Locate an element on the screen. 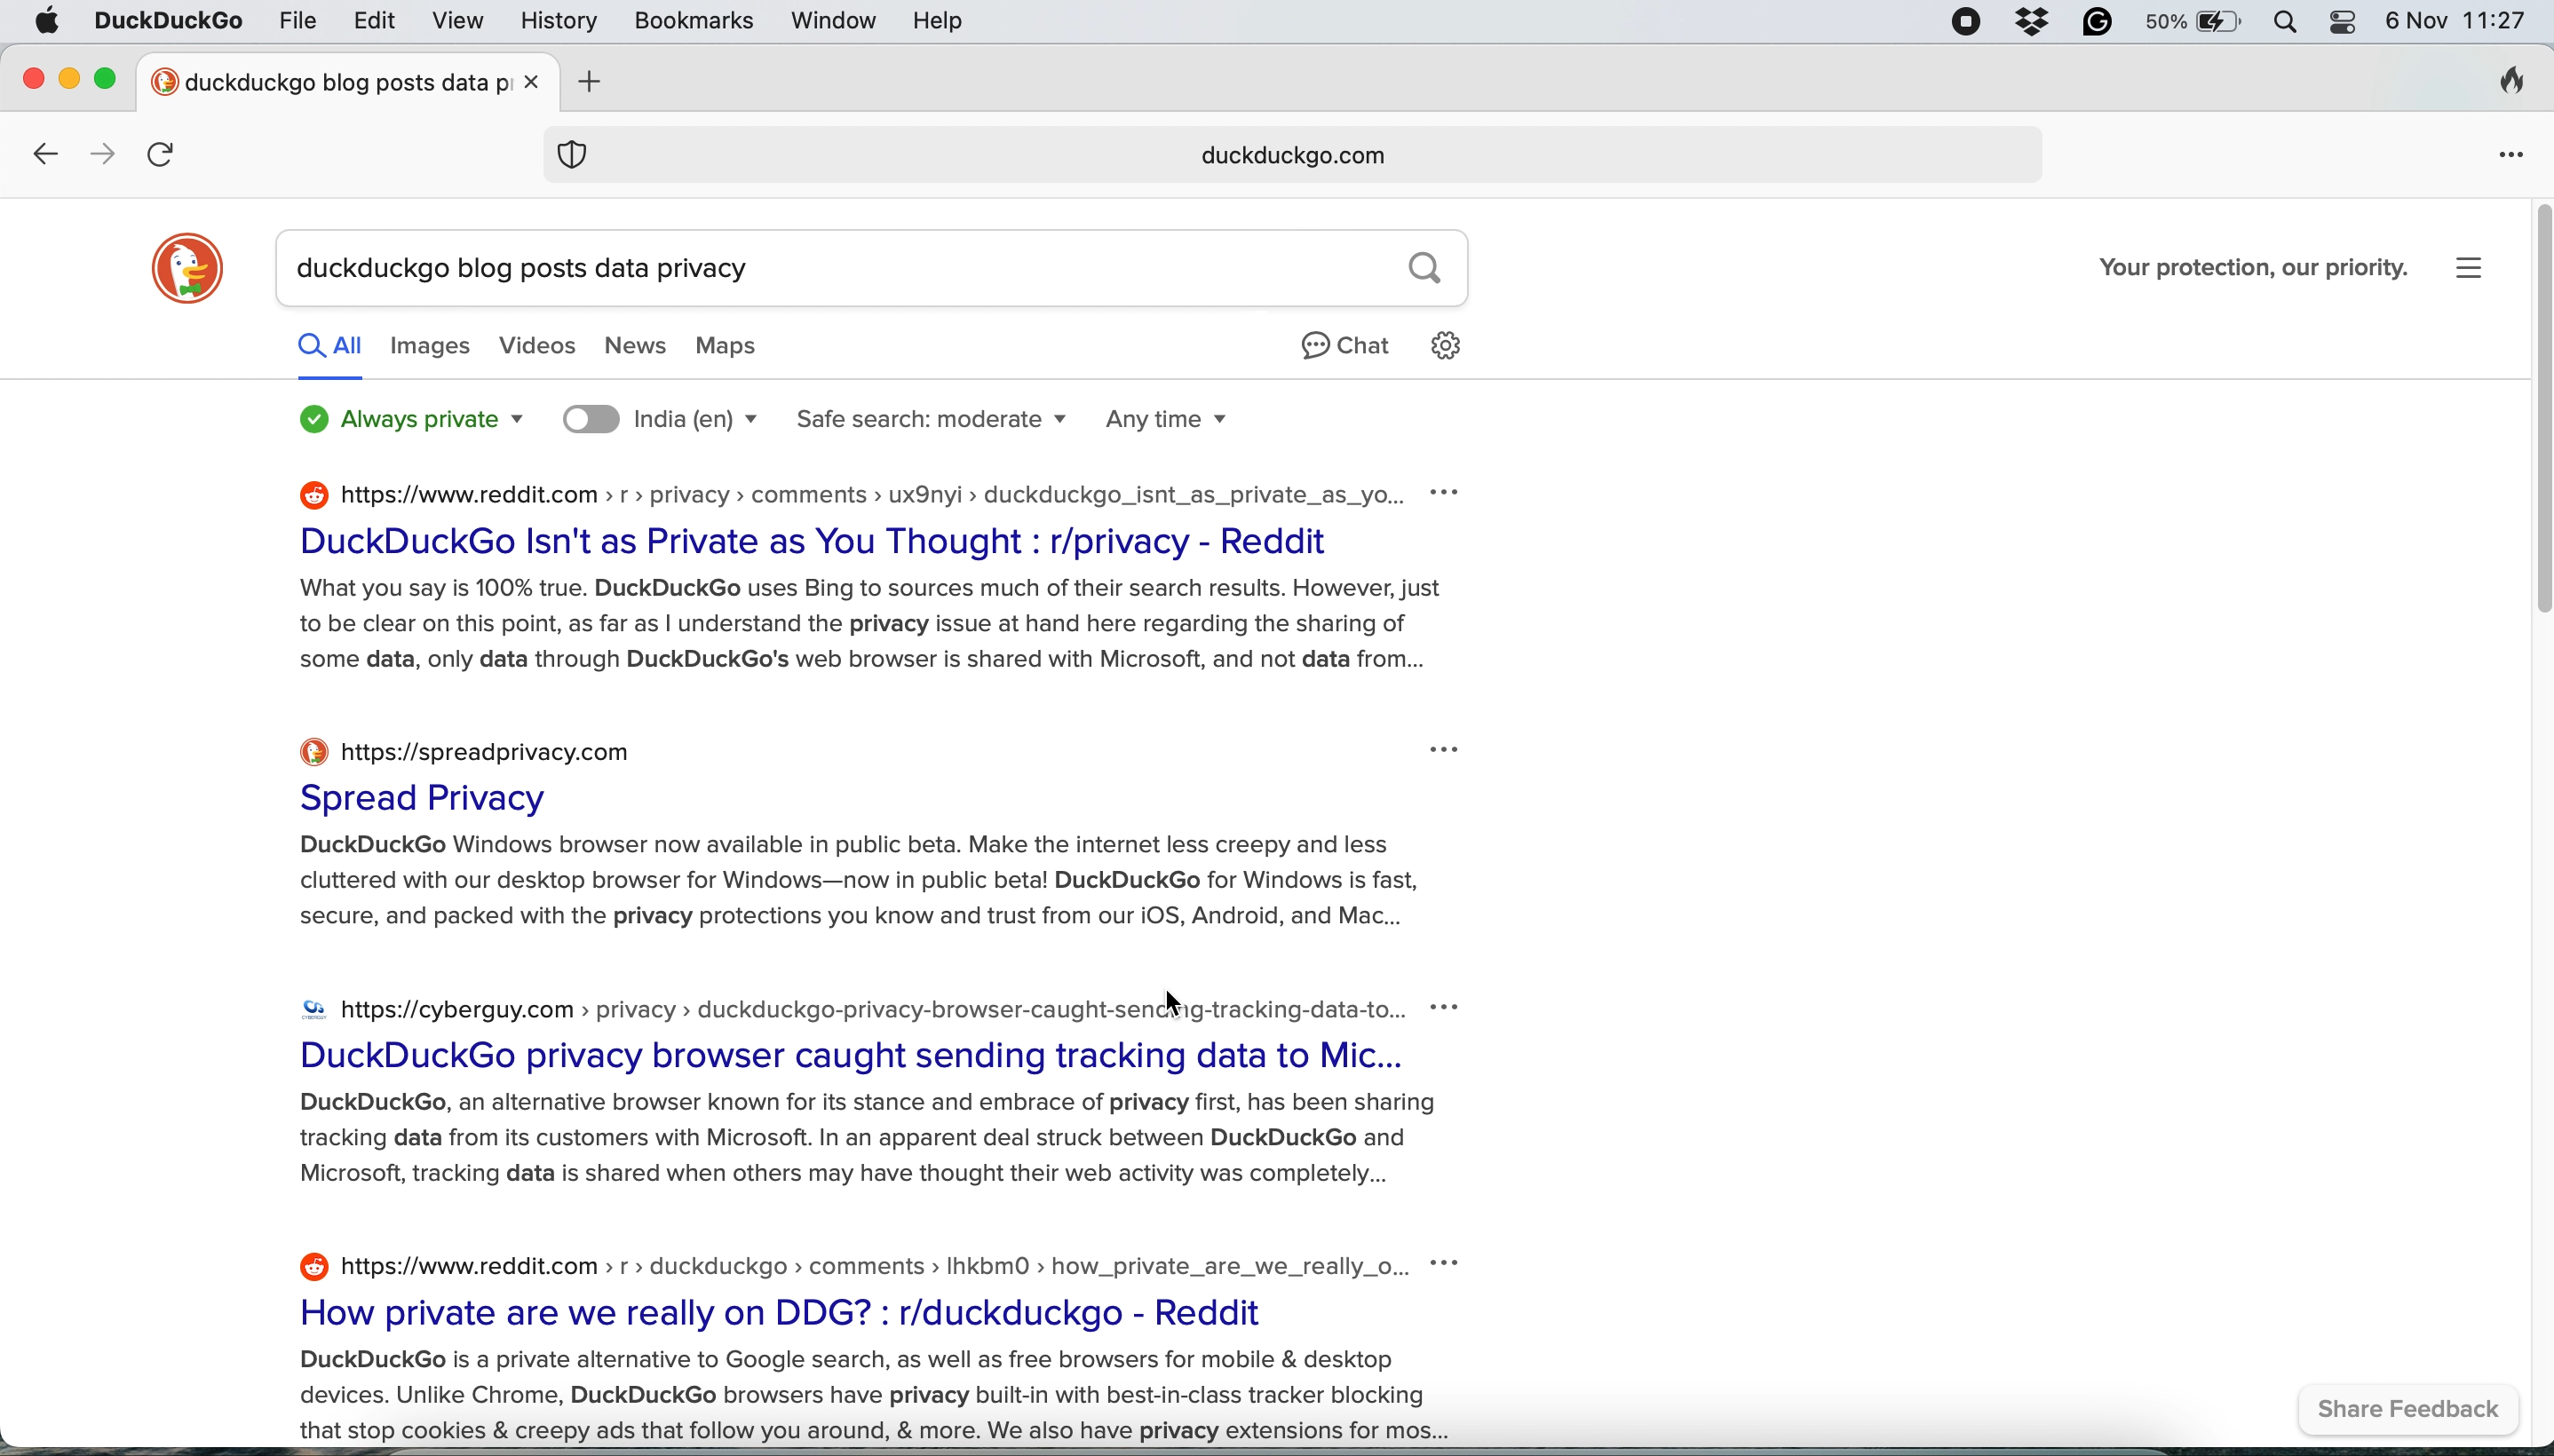 The image size is (2554, 1456). more option is located at coordinates (1447, 750).